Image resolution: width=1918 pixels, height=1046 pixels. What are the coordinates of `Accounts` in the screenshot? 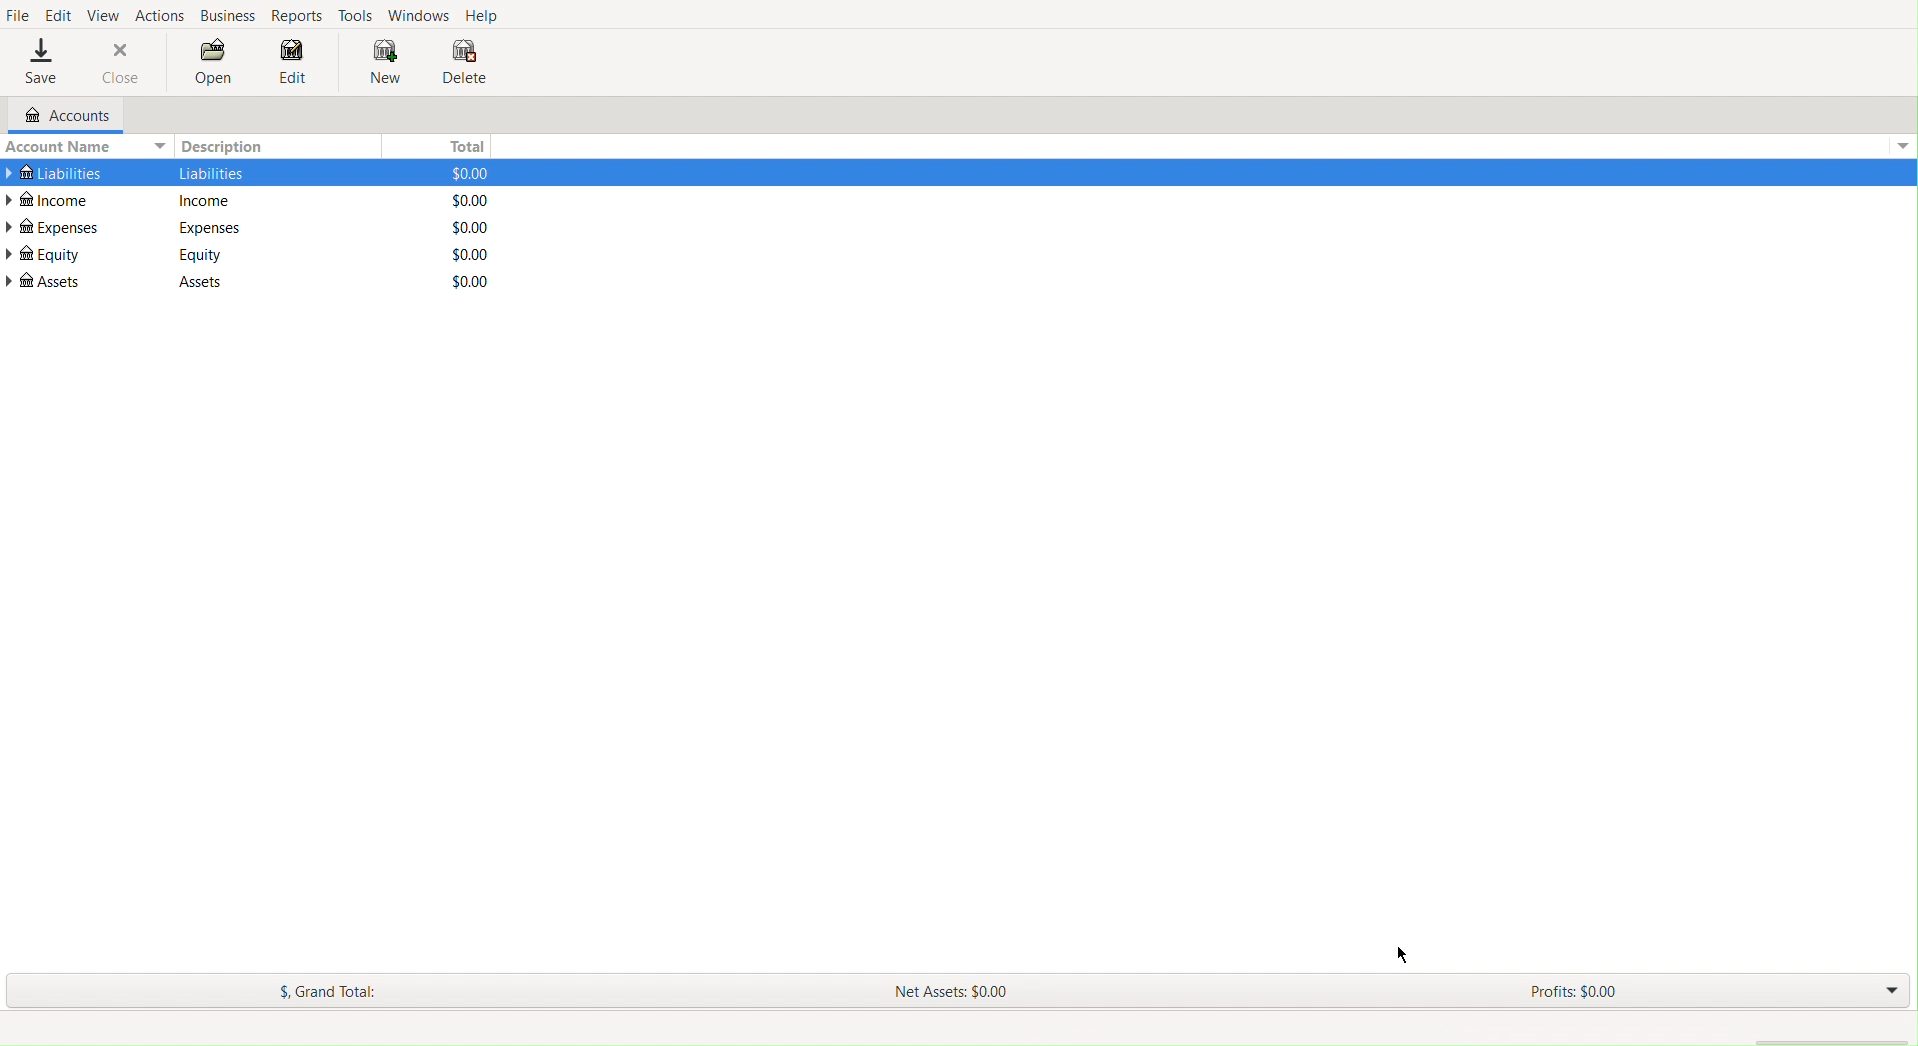 It's located at (58, 116).